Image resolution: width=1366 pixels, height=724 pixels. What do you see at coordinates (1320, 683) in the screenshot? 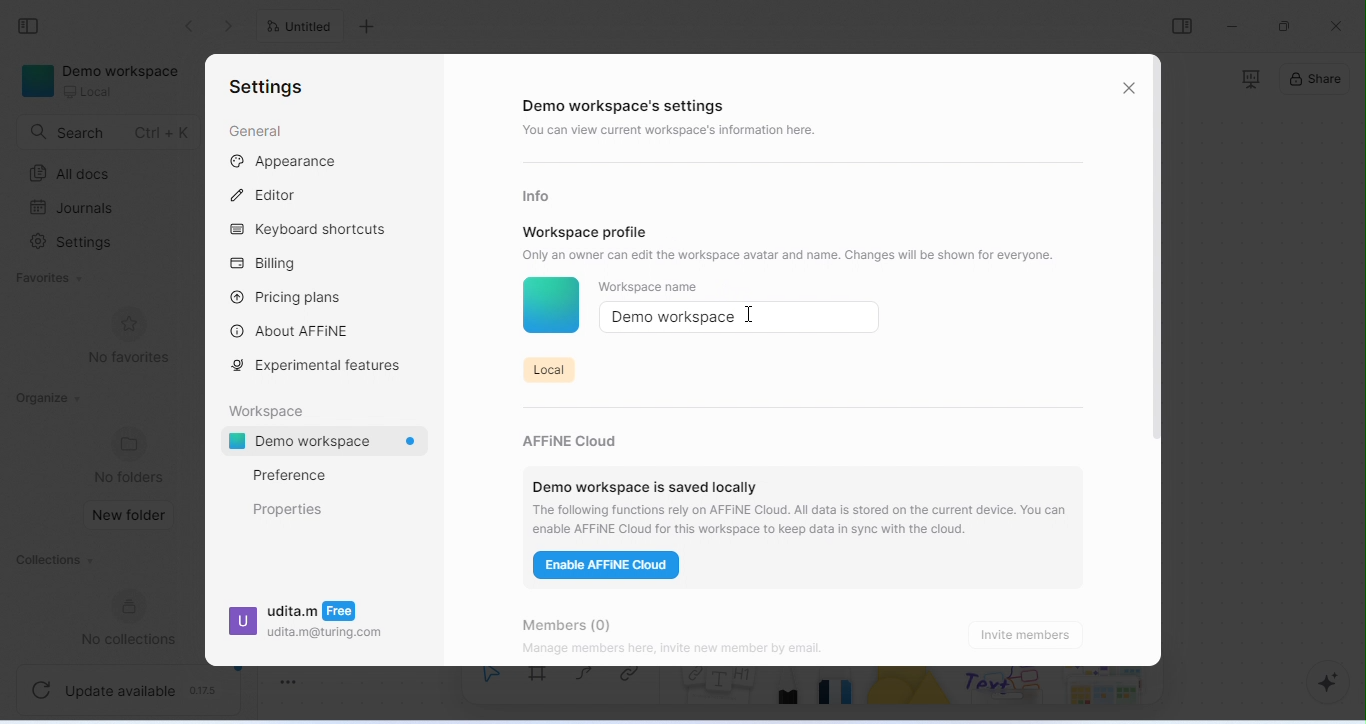
I see `AI assistant` at bounding box center [1320, 683].